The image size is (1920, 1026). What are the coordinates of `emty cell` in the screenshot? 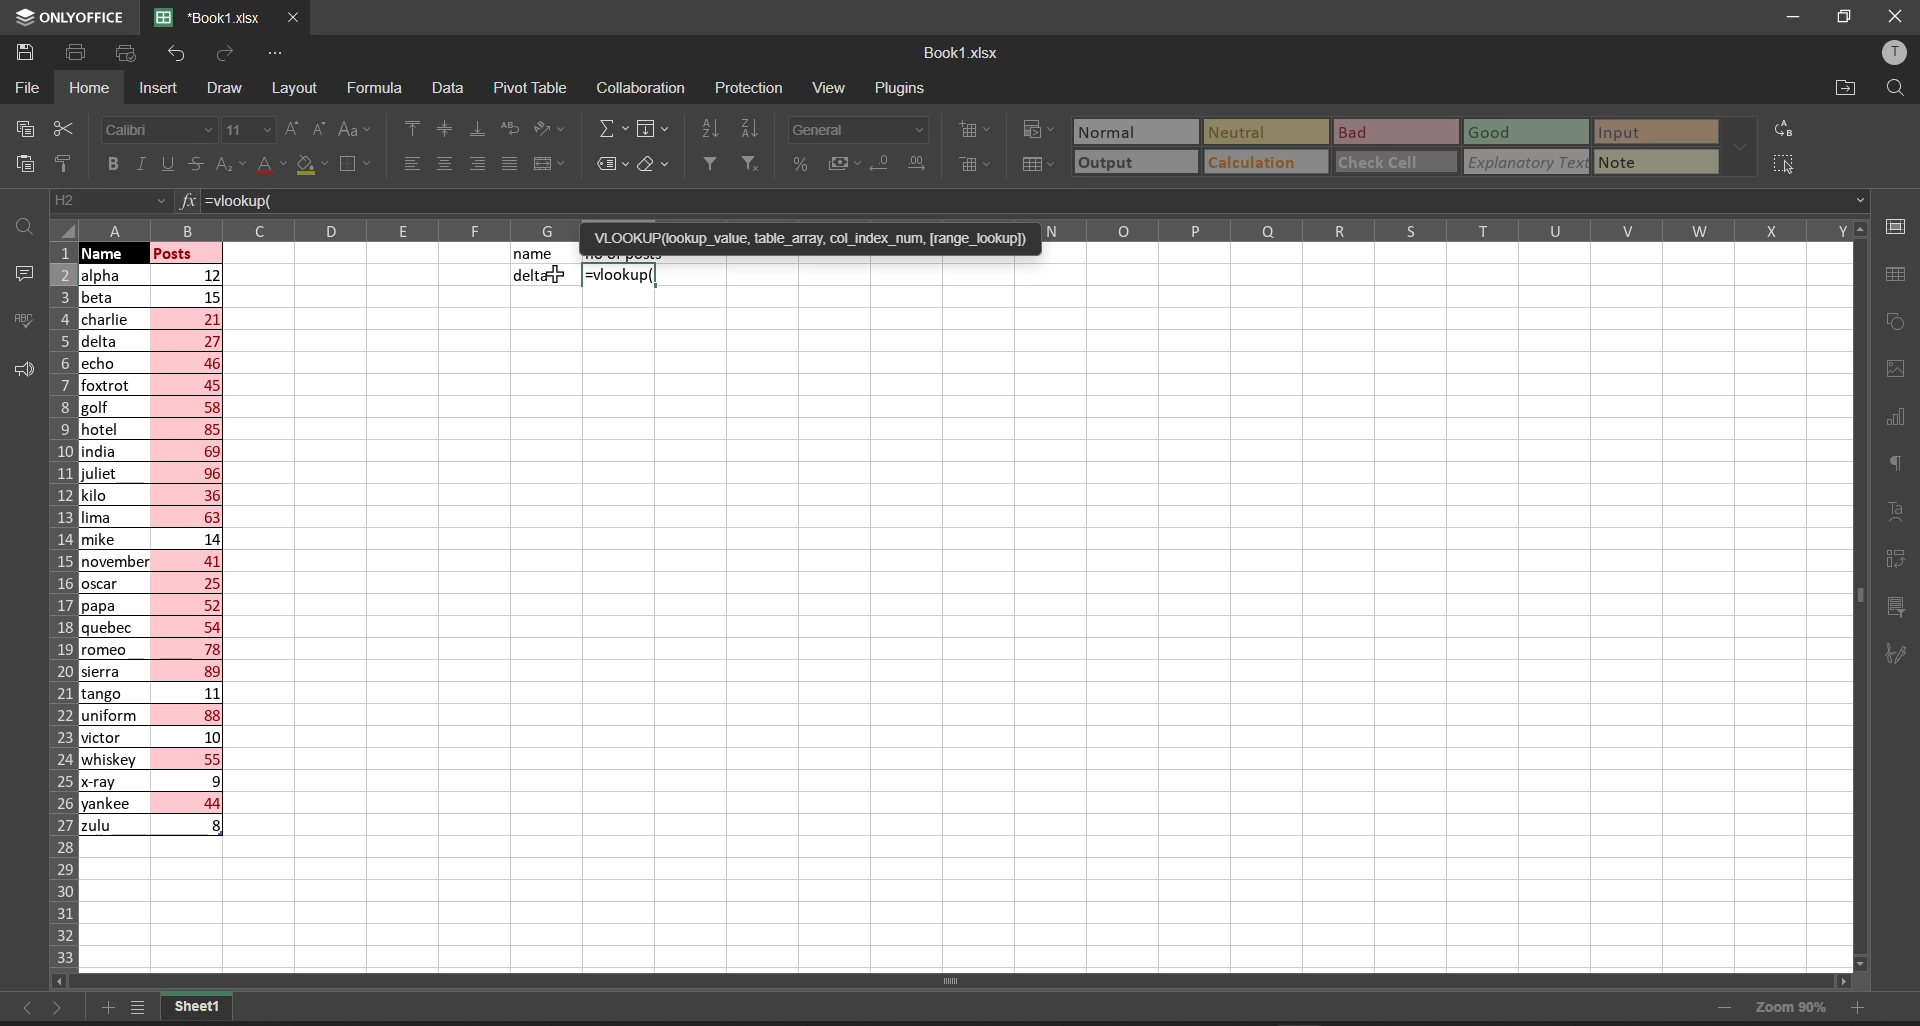 It's located at (1033, 635).